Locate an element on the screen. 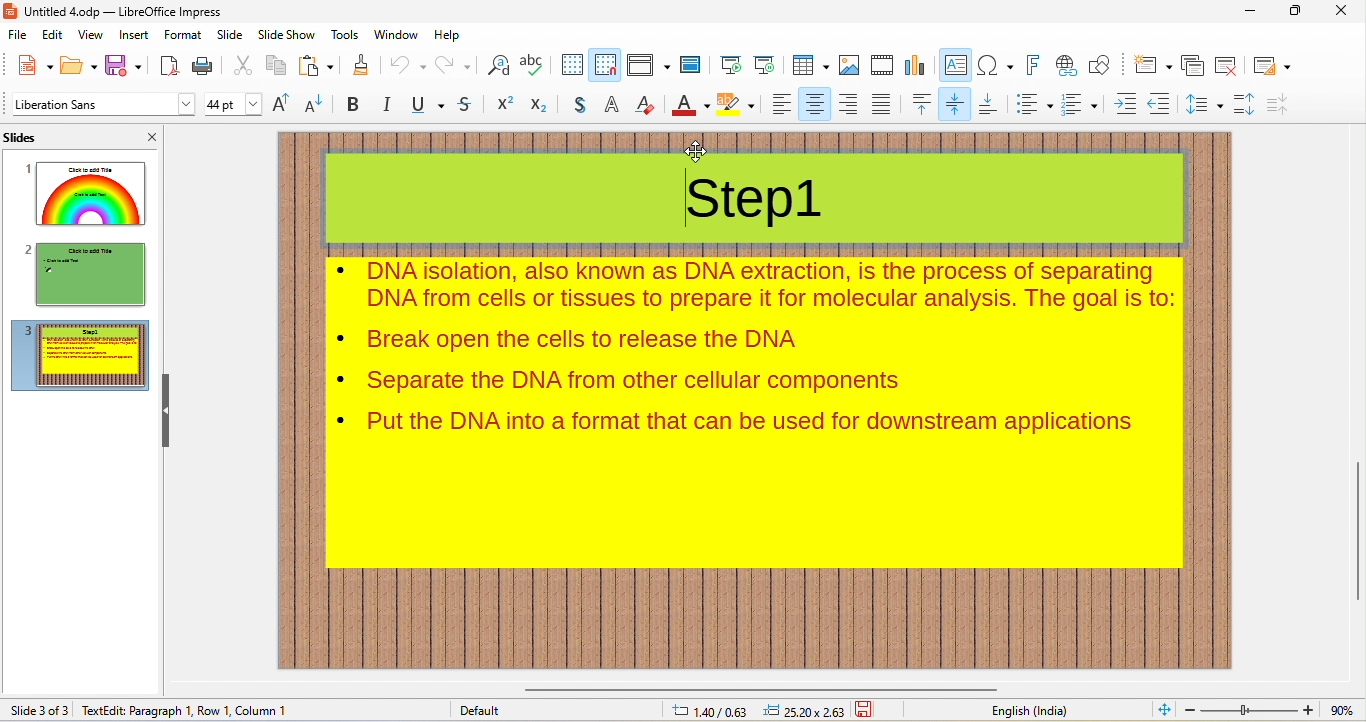  decrease paragraph spacing is located at coordinates (1283, 103).